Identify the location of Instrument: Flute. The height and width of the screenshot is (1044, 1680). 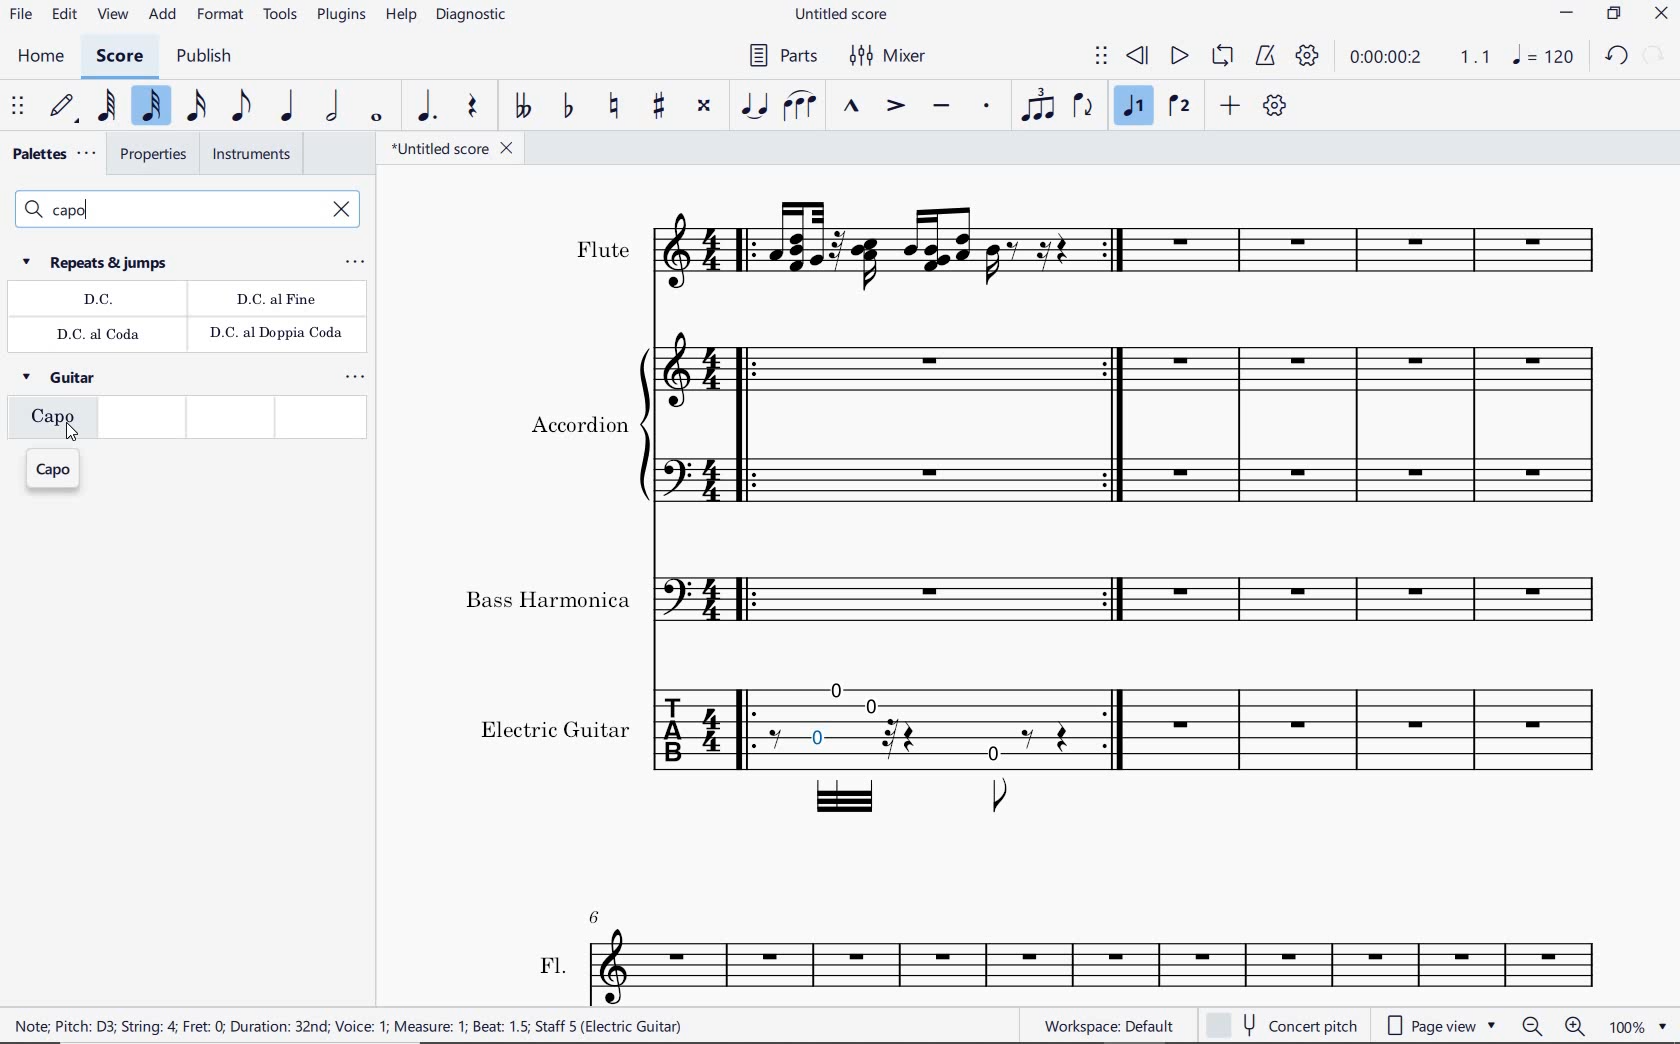
(1089, 248).